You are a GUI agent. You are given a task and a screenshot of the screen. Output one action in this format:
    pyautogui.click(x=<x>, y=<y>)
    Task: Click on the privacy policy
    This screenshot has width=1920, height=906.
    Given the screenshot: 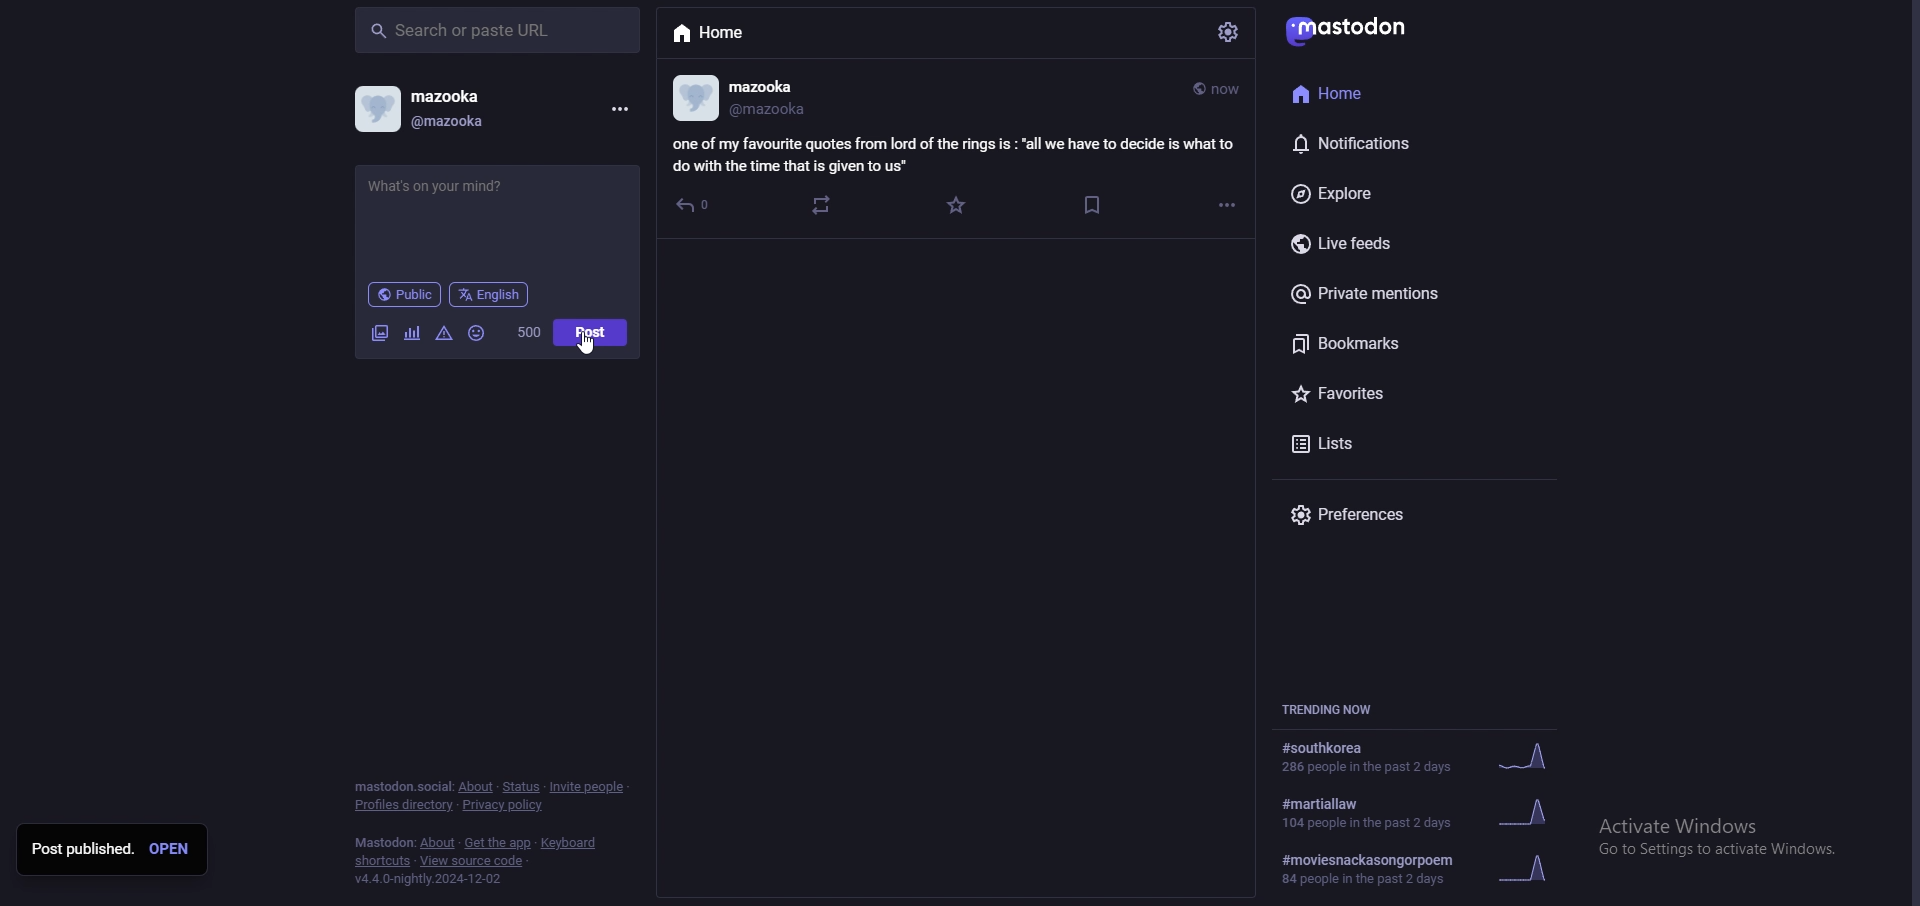 What is the action you would take?
    pyautogui.click(x=502, y=805)
    